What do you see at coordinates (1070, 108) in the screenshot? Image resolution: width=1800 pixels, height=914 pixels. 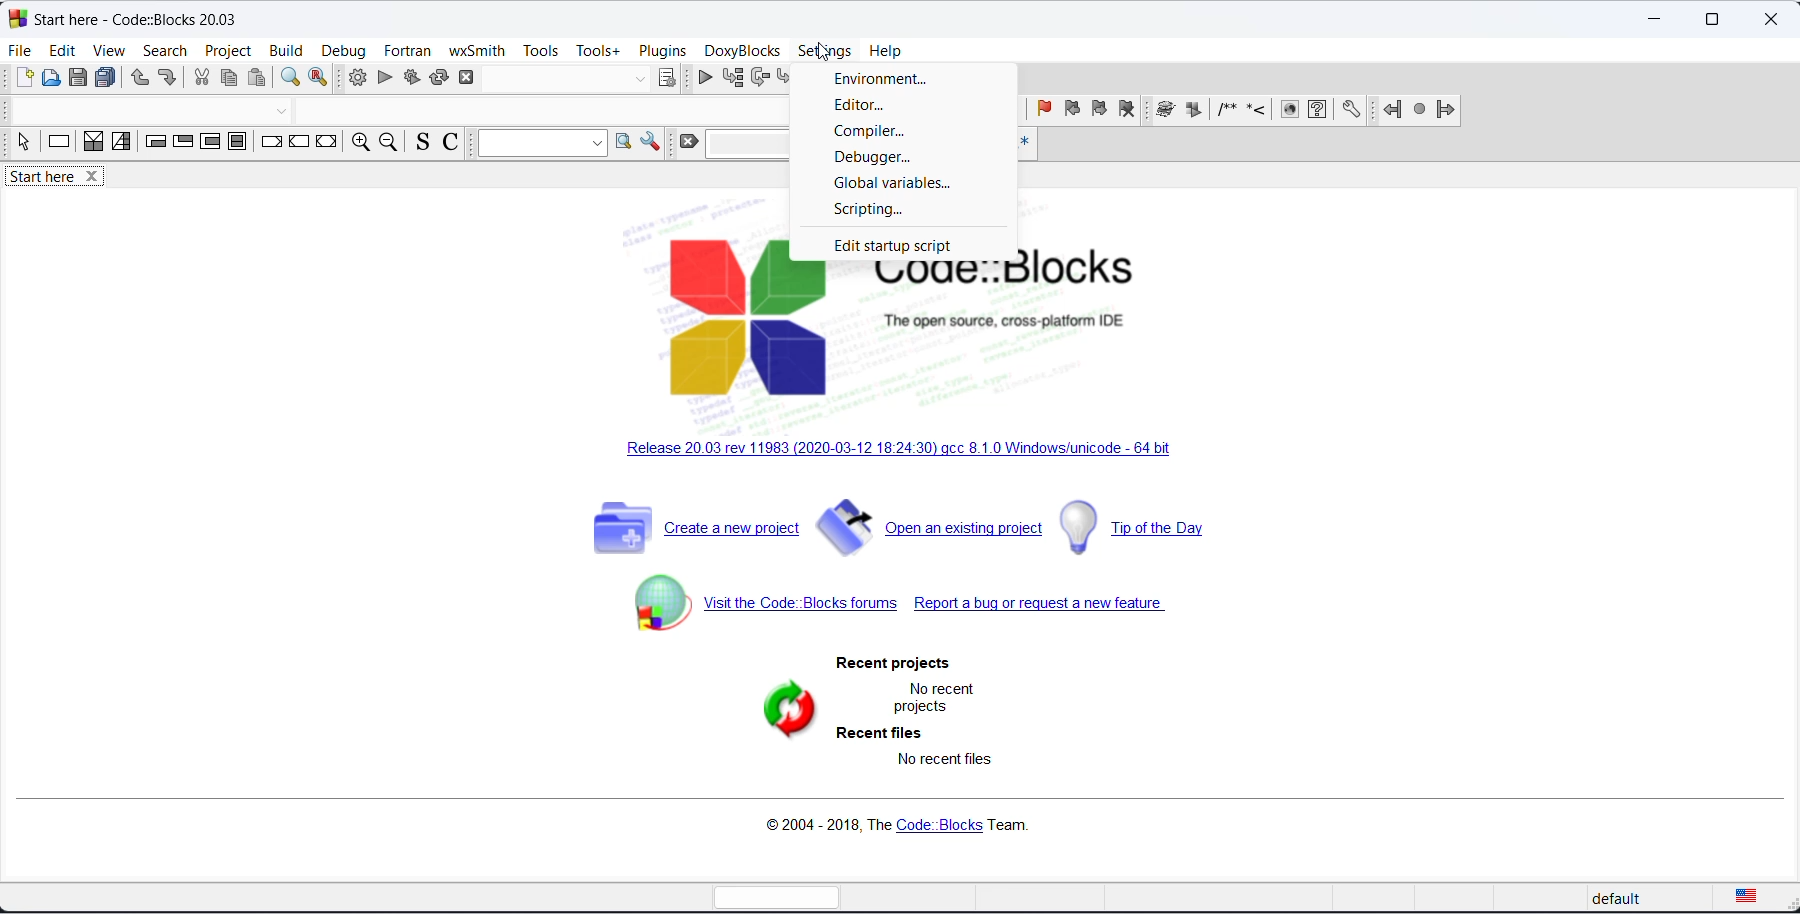 I see `prev bookmark` at bounding box center [1070, 108].